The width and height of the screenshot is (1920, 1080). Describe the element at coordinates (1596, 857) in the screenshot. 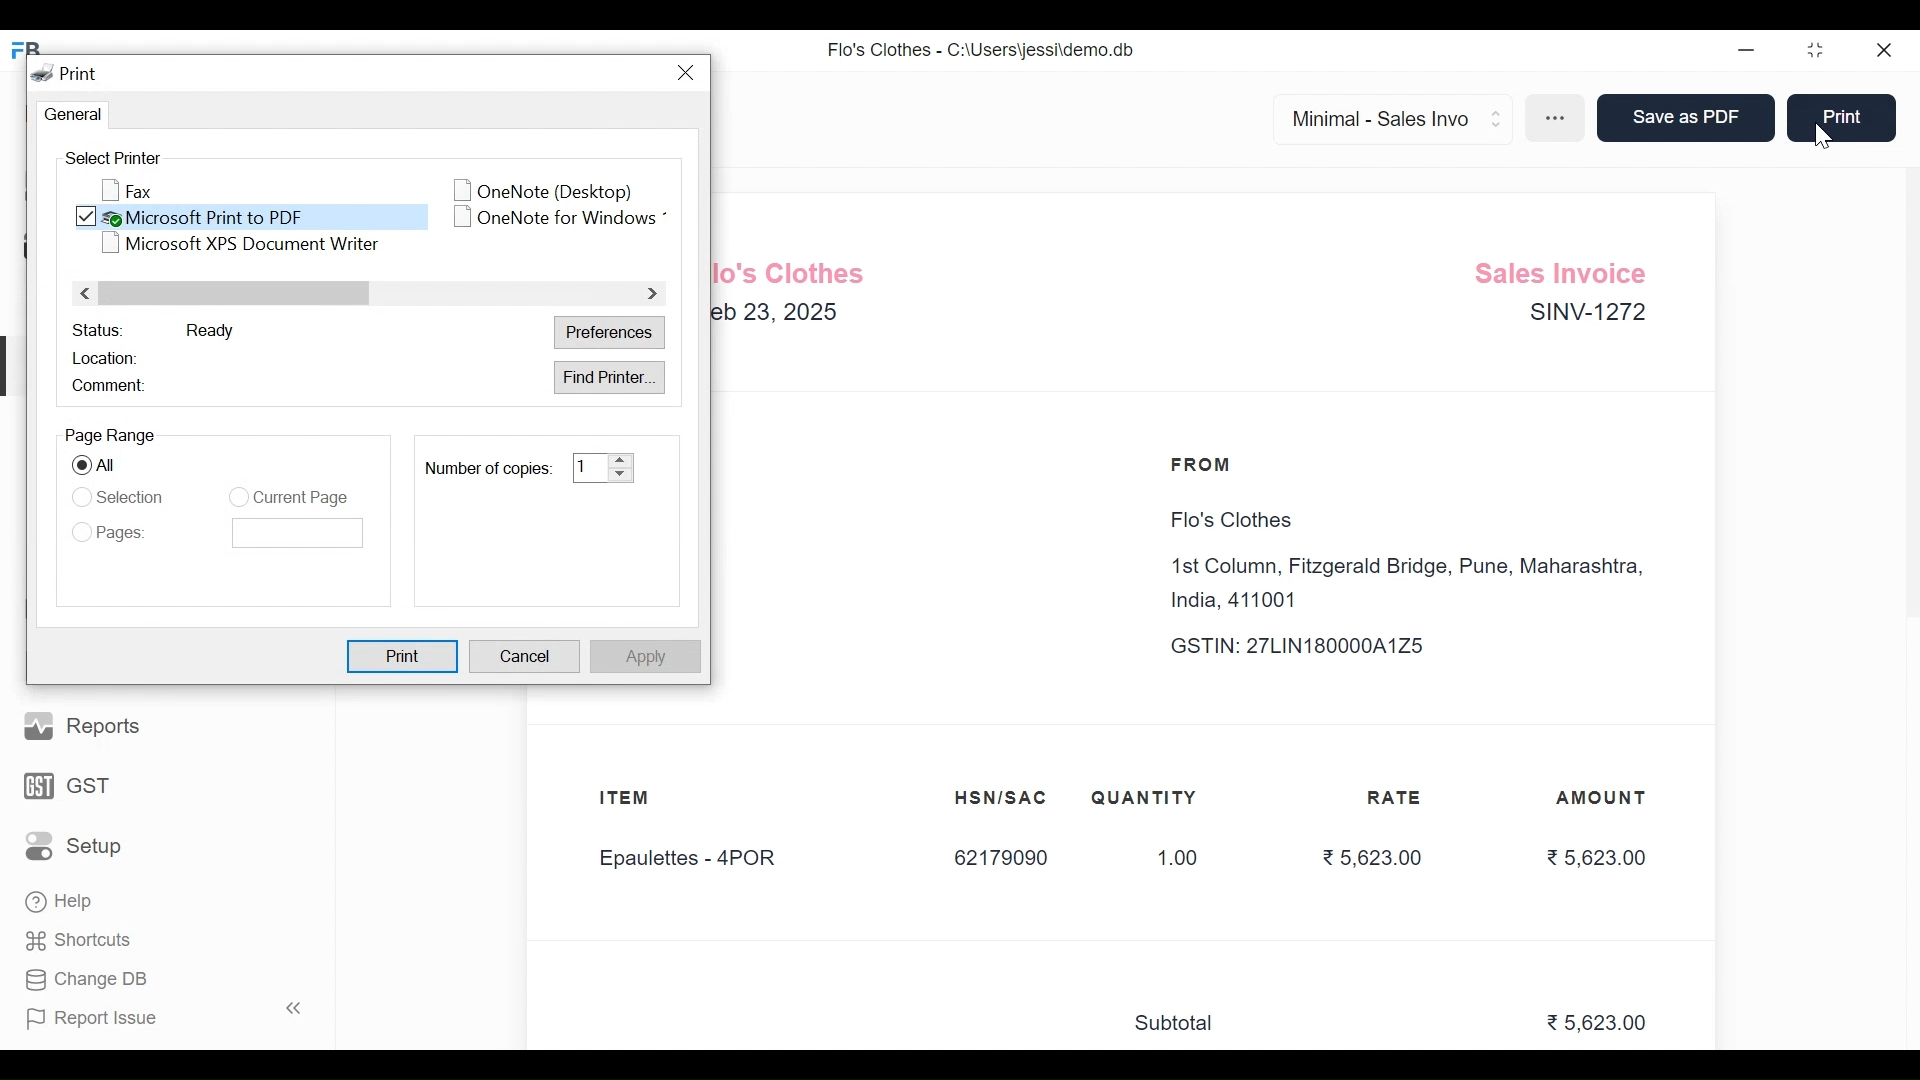

I see `5,623.00` at that location.